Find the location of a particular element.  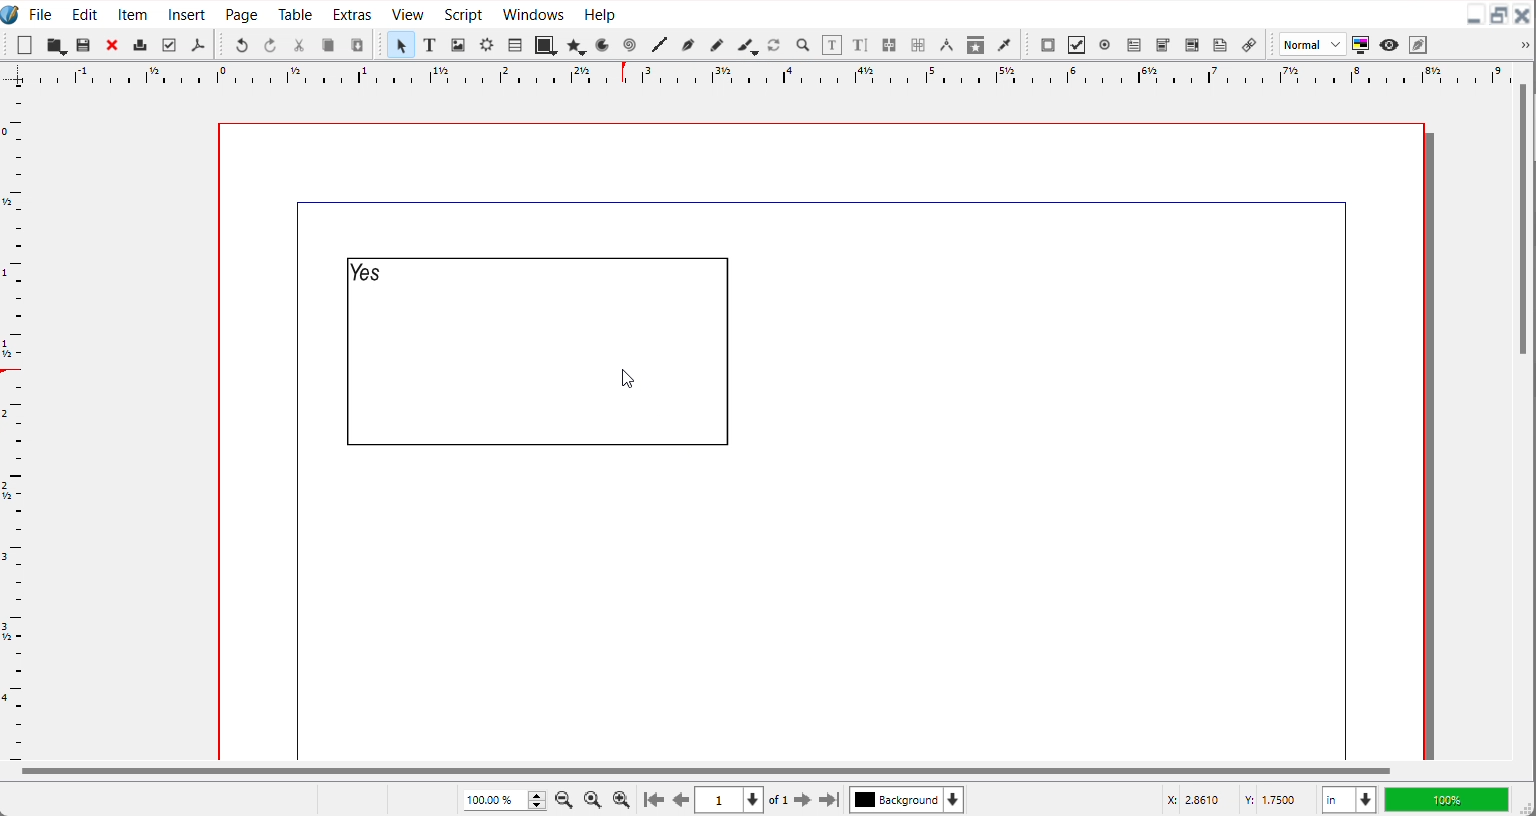

Edit content with frame is located at coordinates (832, 45).